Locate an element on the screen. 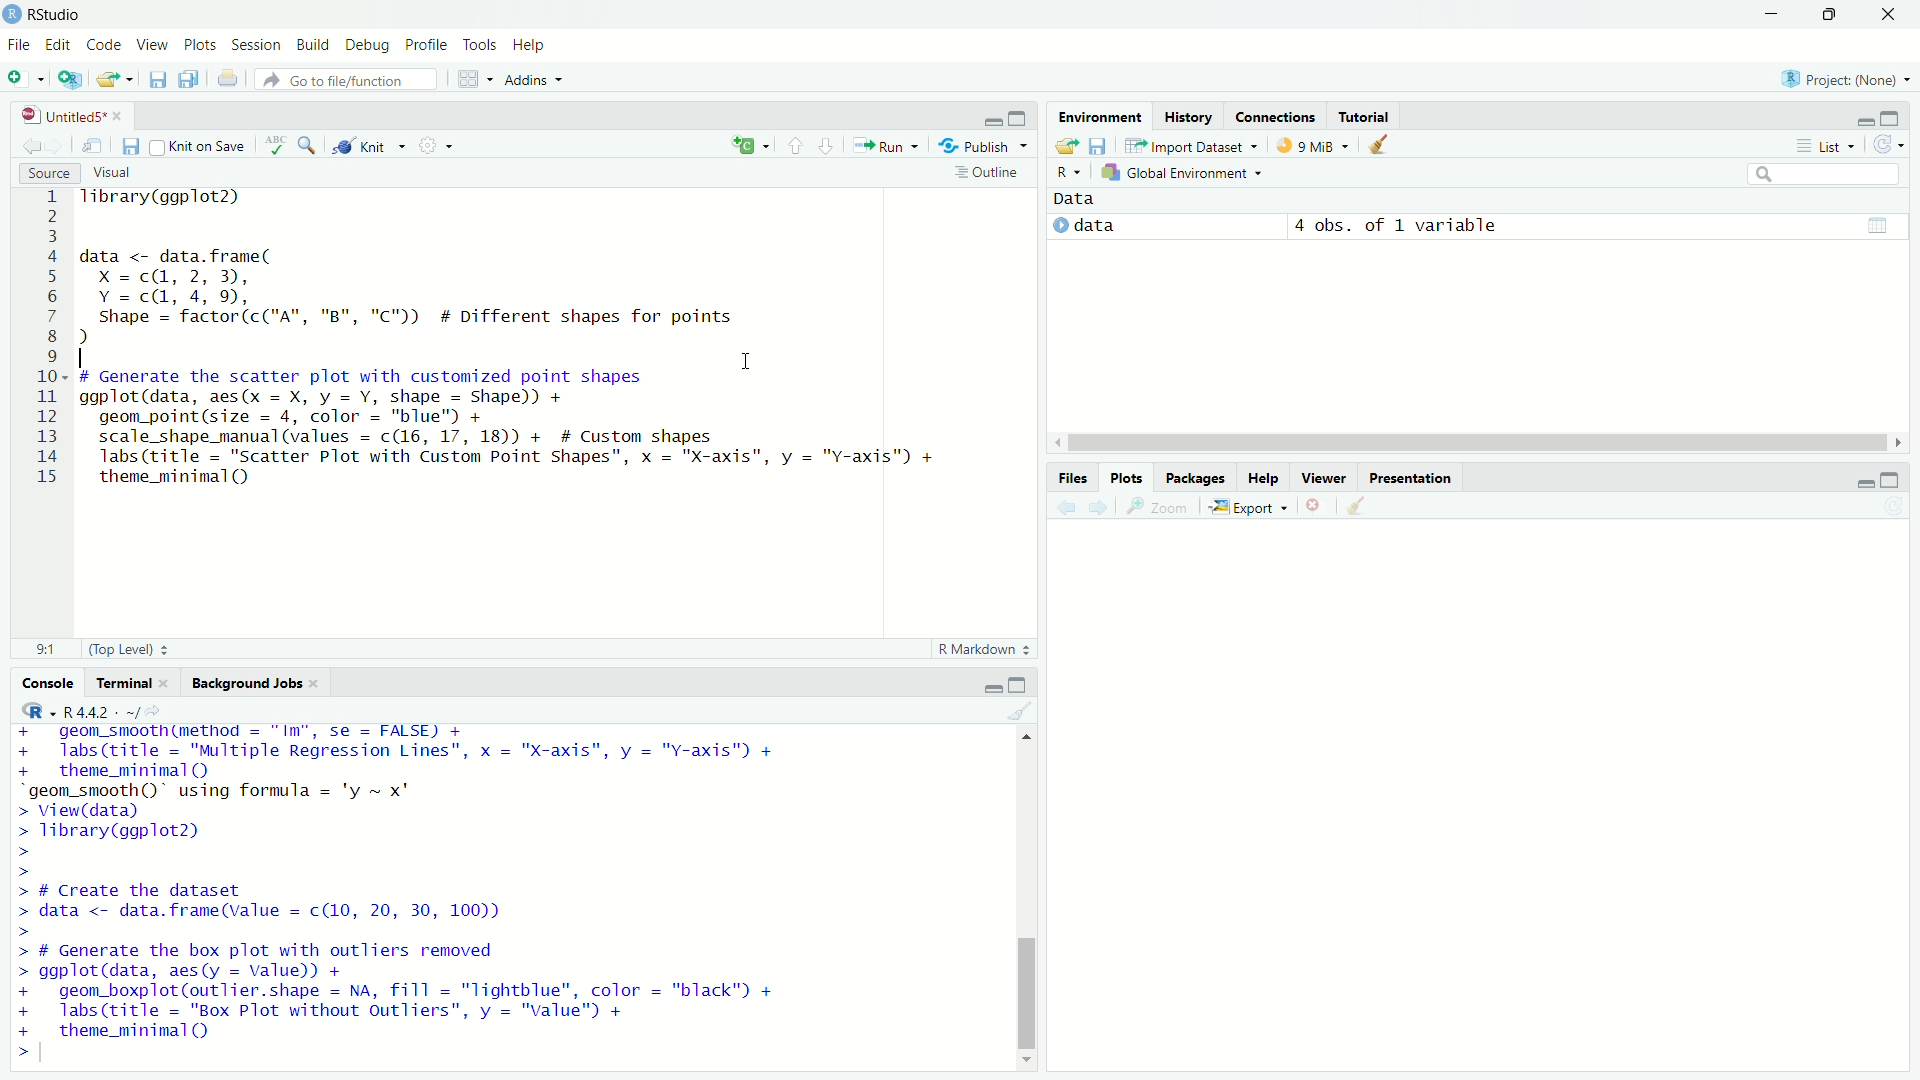  Next plot is located at coordinates (1097, 507).